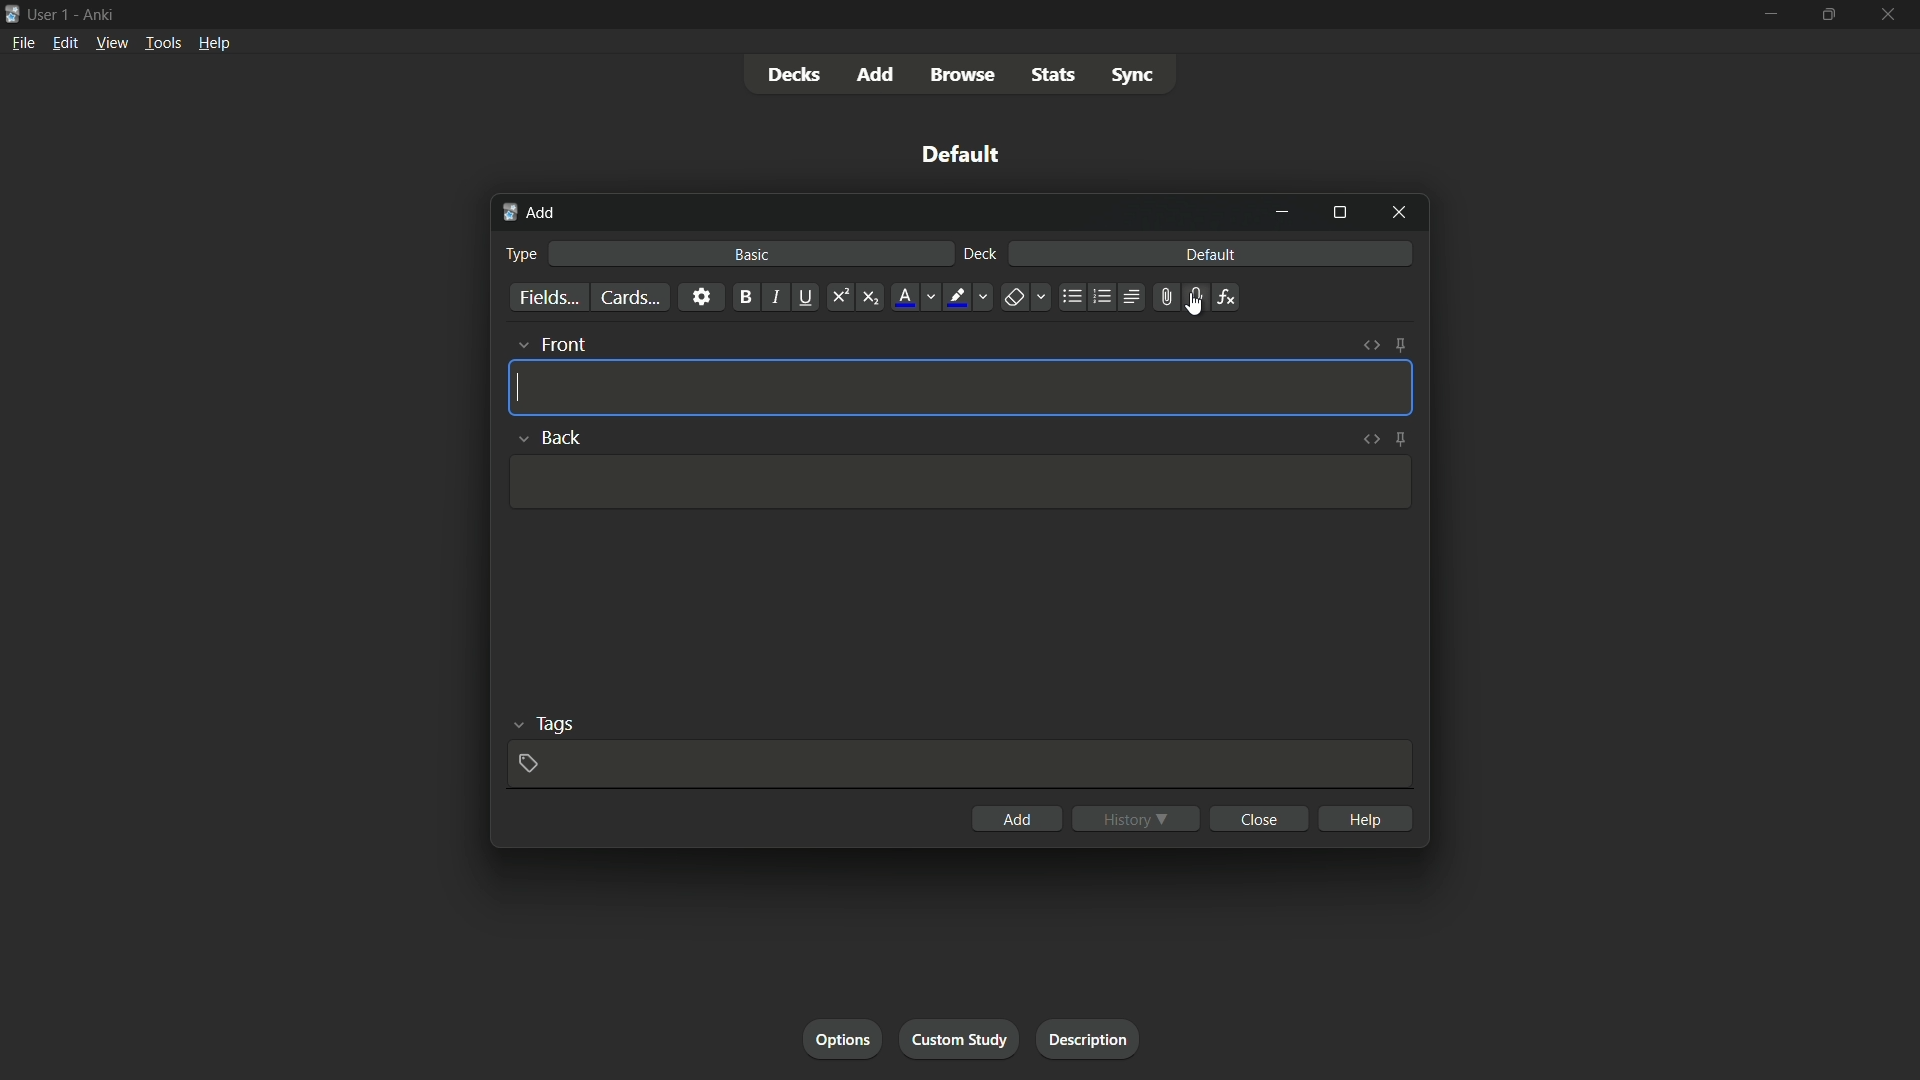 The height and width of the screenshot is (1080, 1920). I want to click on default, so click(1210, 255).